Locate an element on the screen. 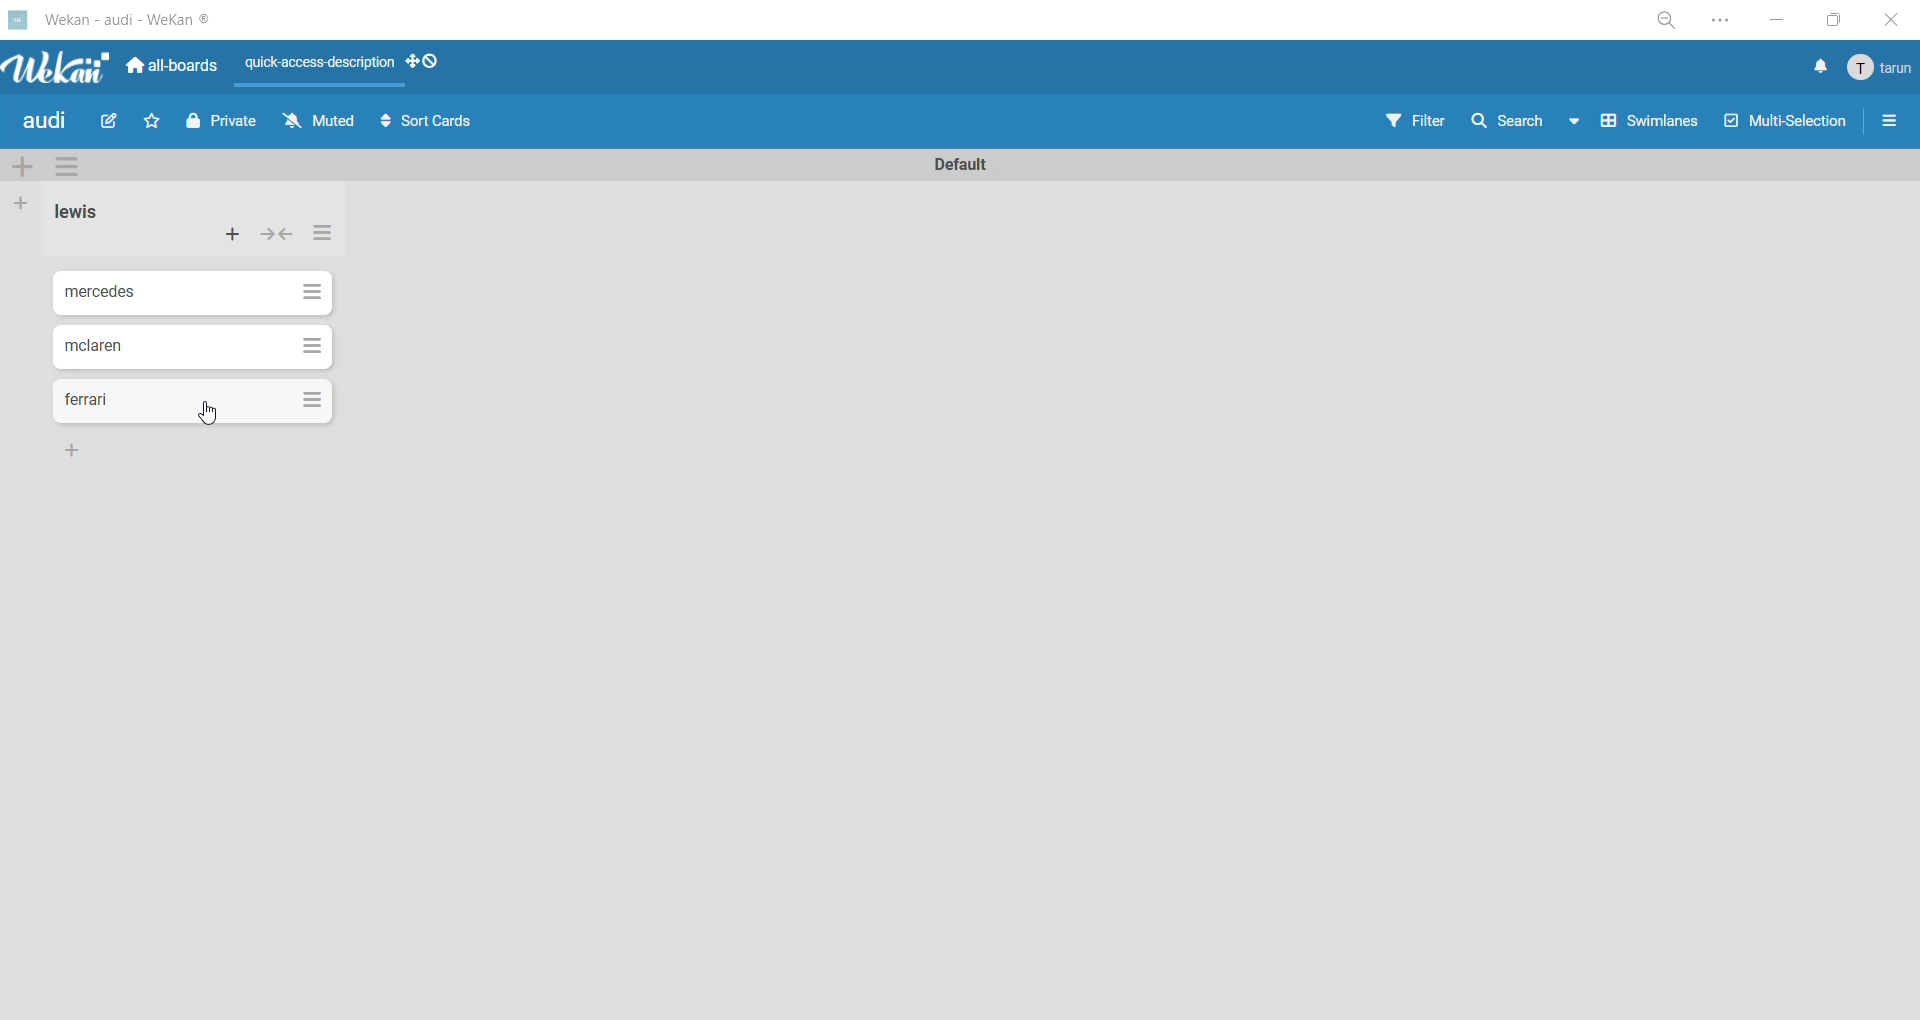 The width and height of the screenshot is (1920, 1020). all boards is located at coordinates (171, 67).